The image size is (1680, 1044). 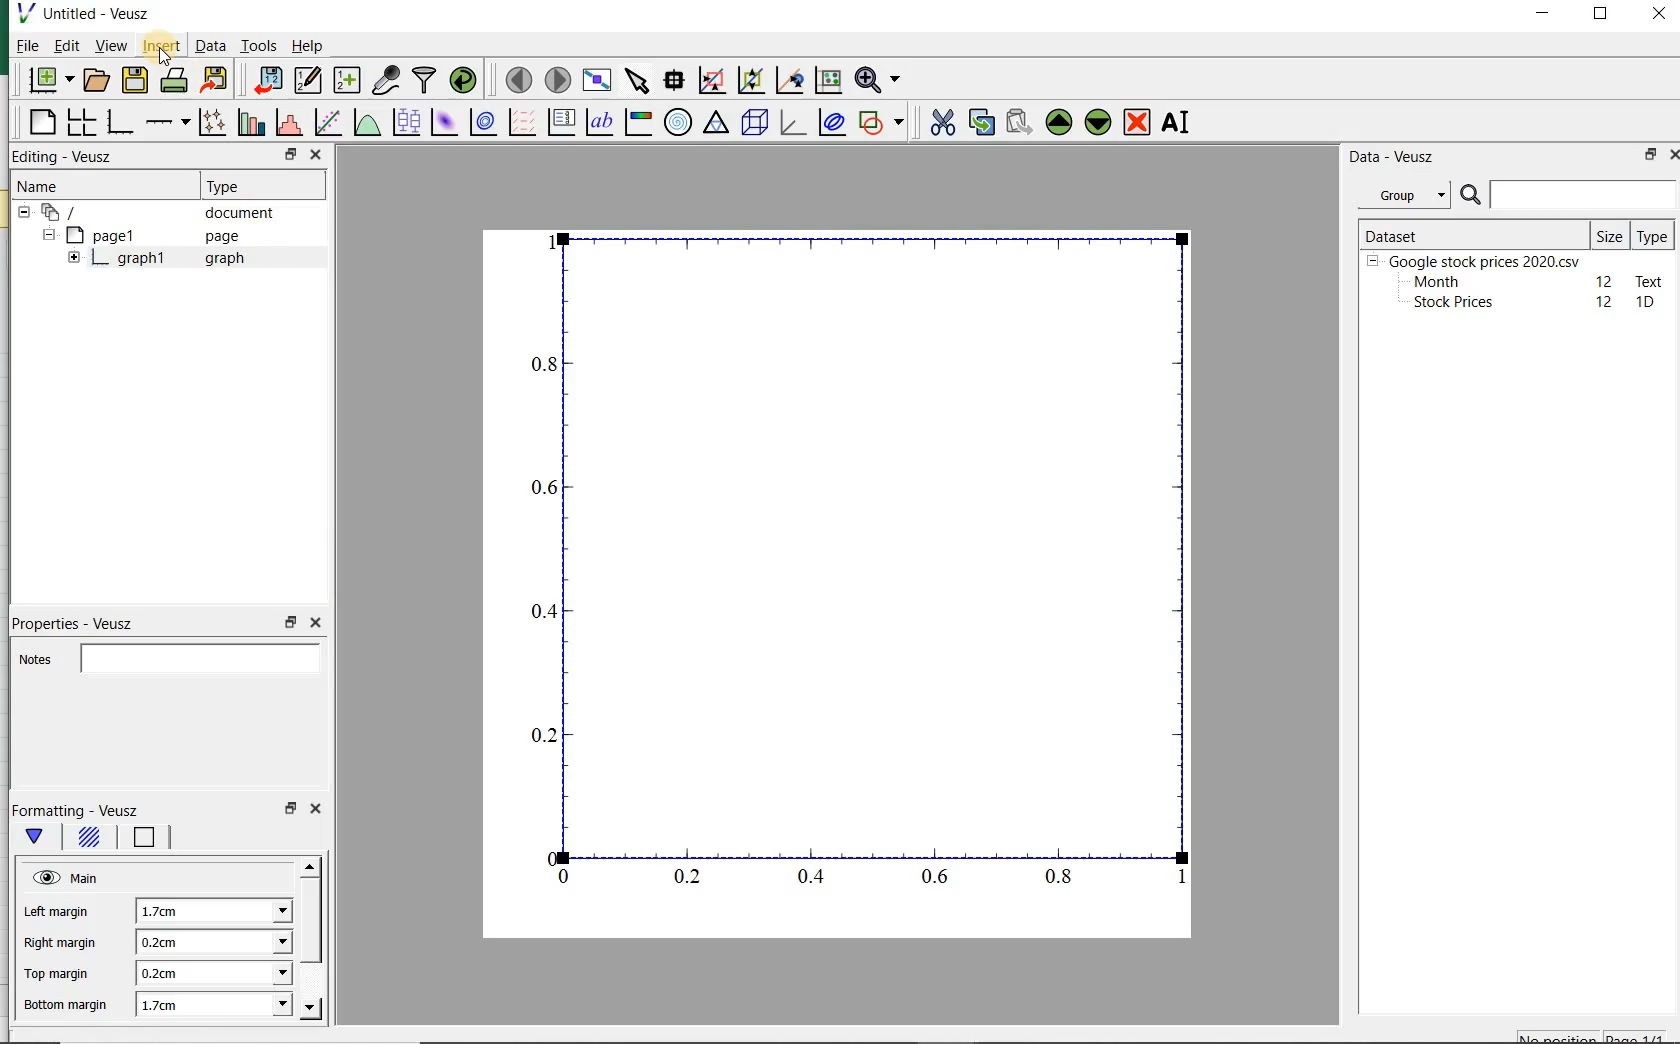 I want to click on Google stock prices 2020.csv, so click(x=1477, y=260).